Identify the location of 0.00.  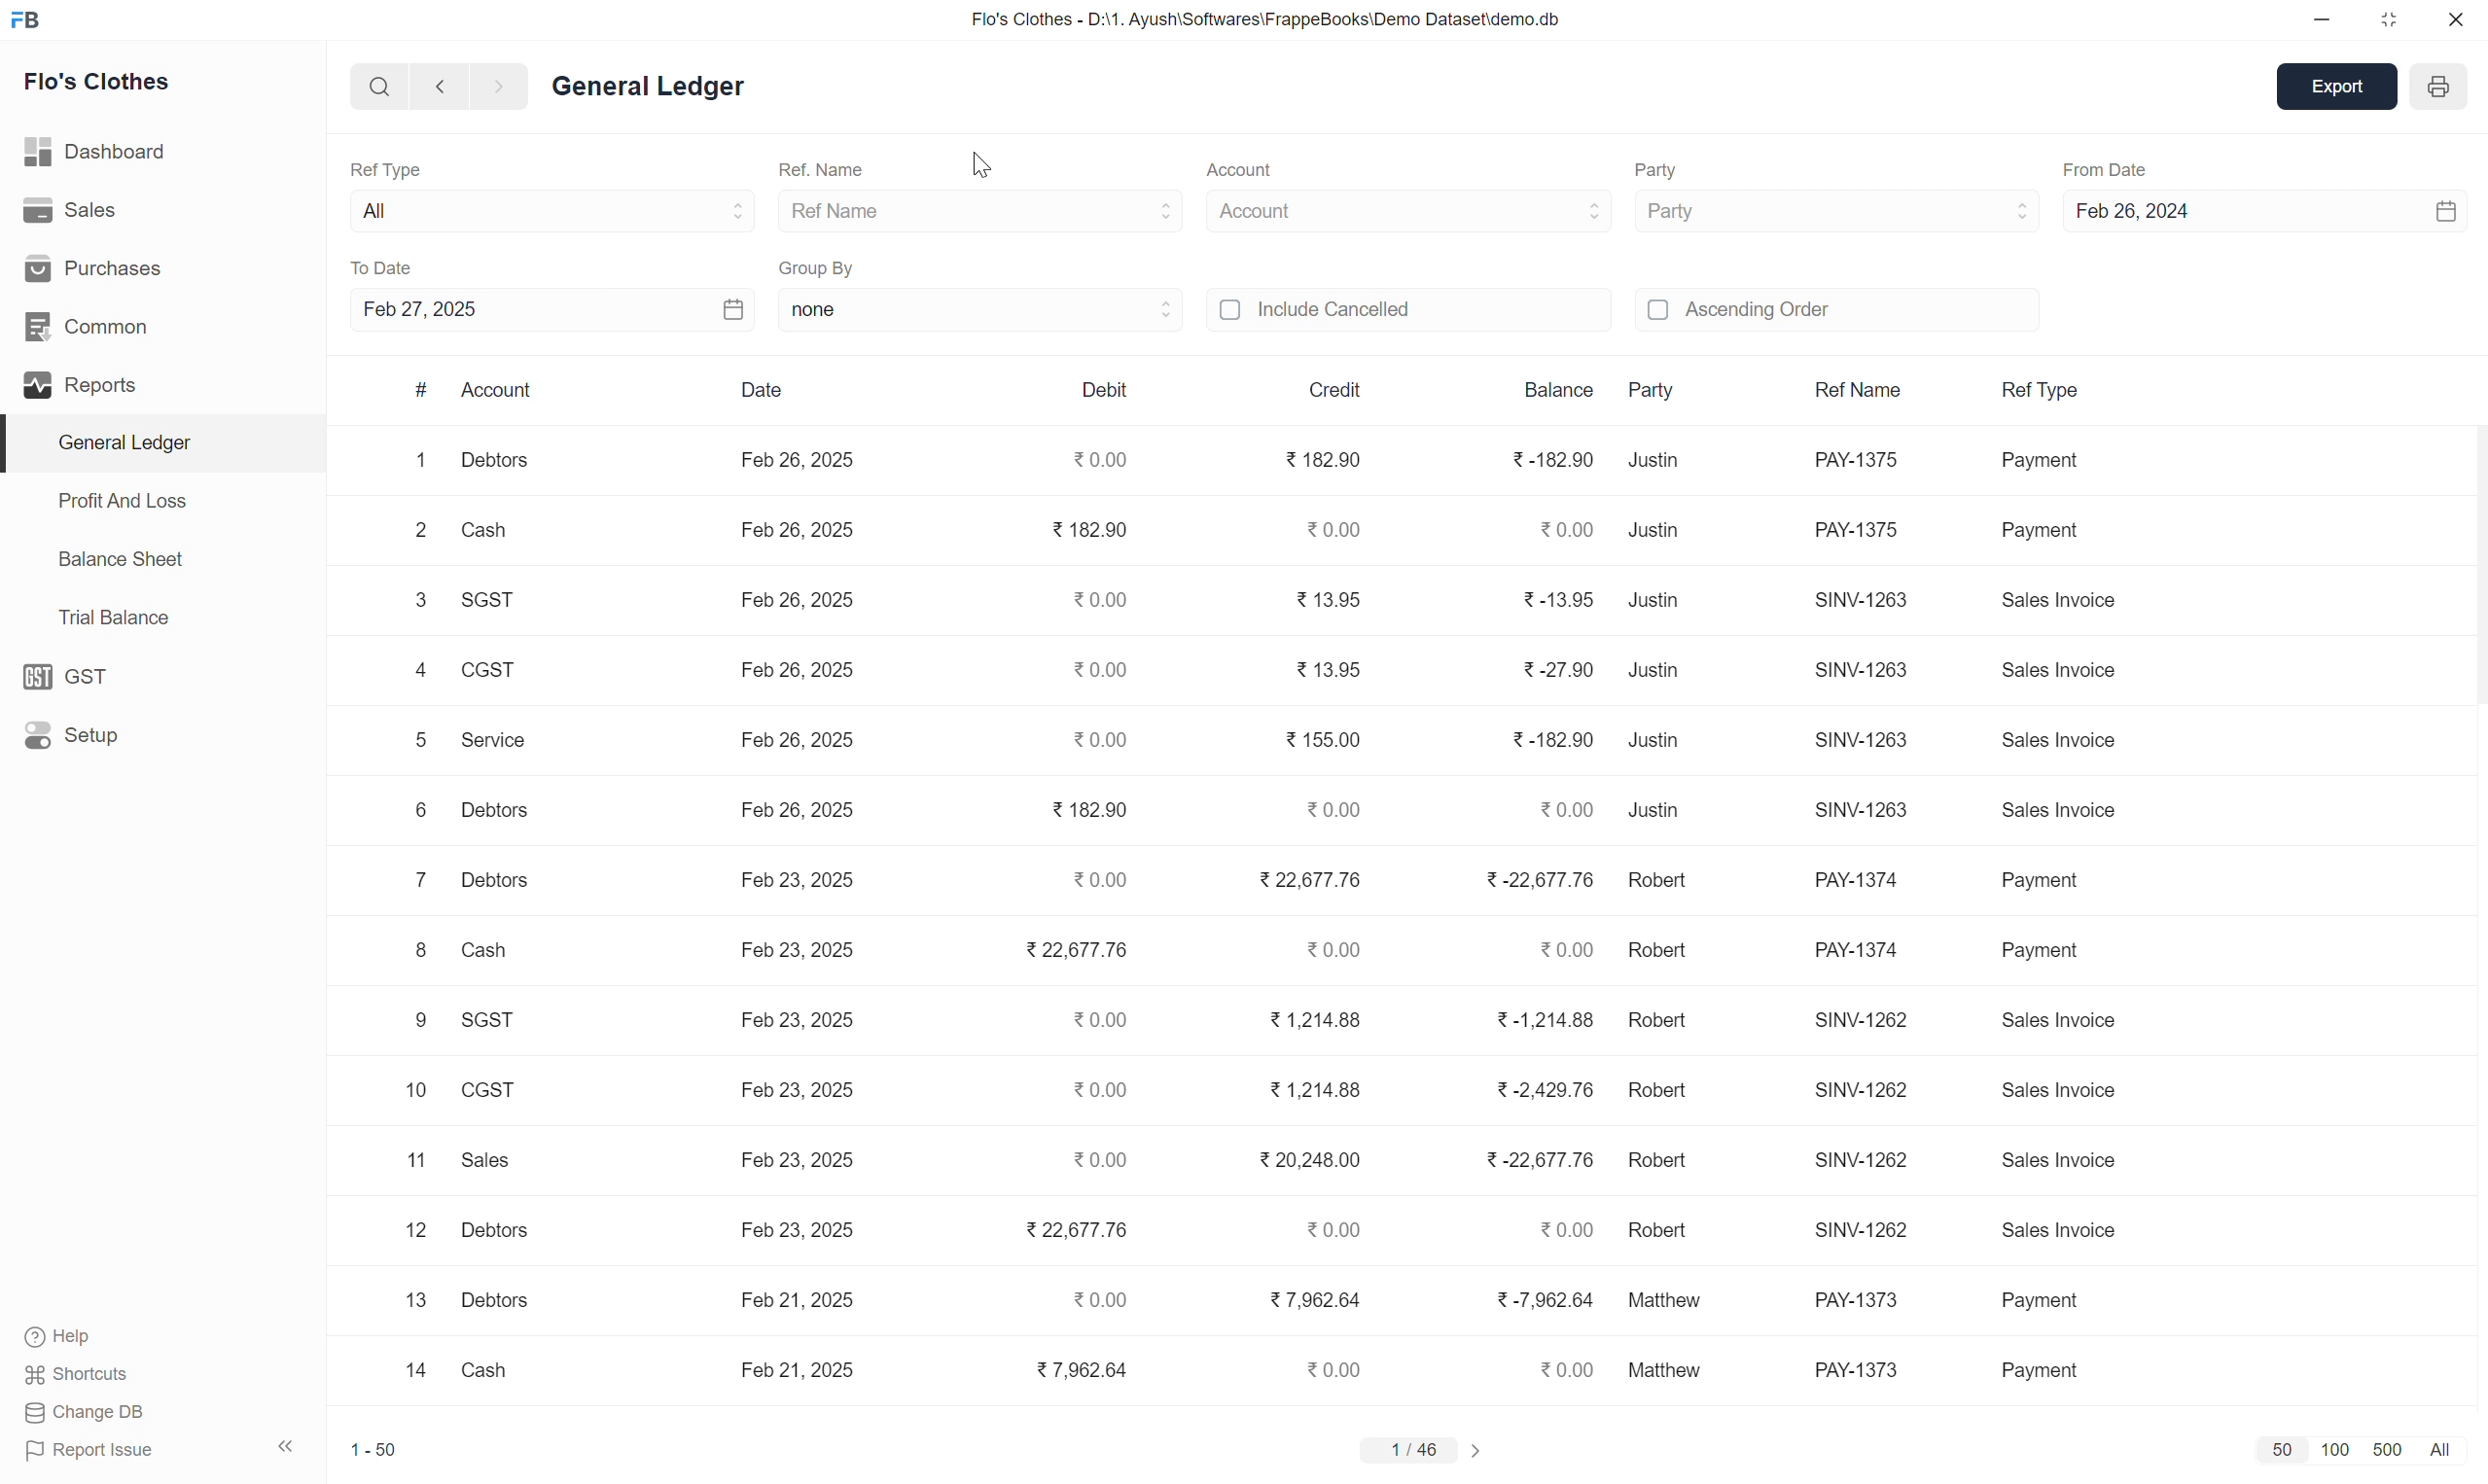
(1571, 808).